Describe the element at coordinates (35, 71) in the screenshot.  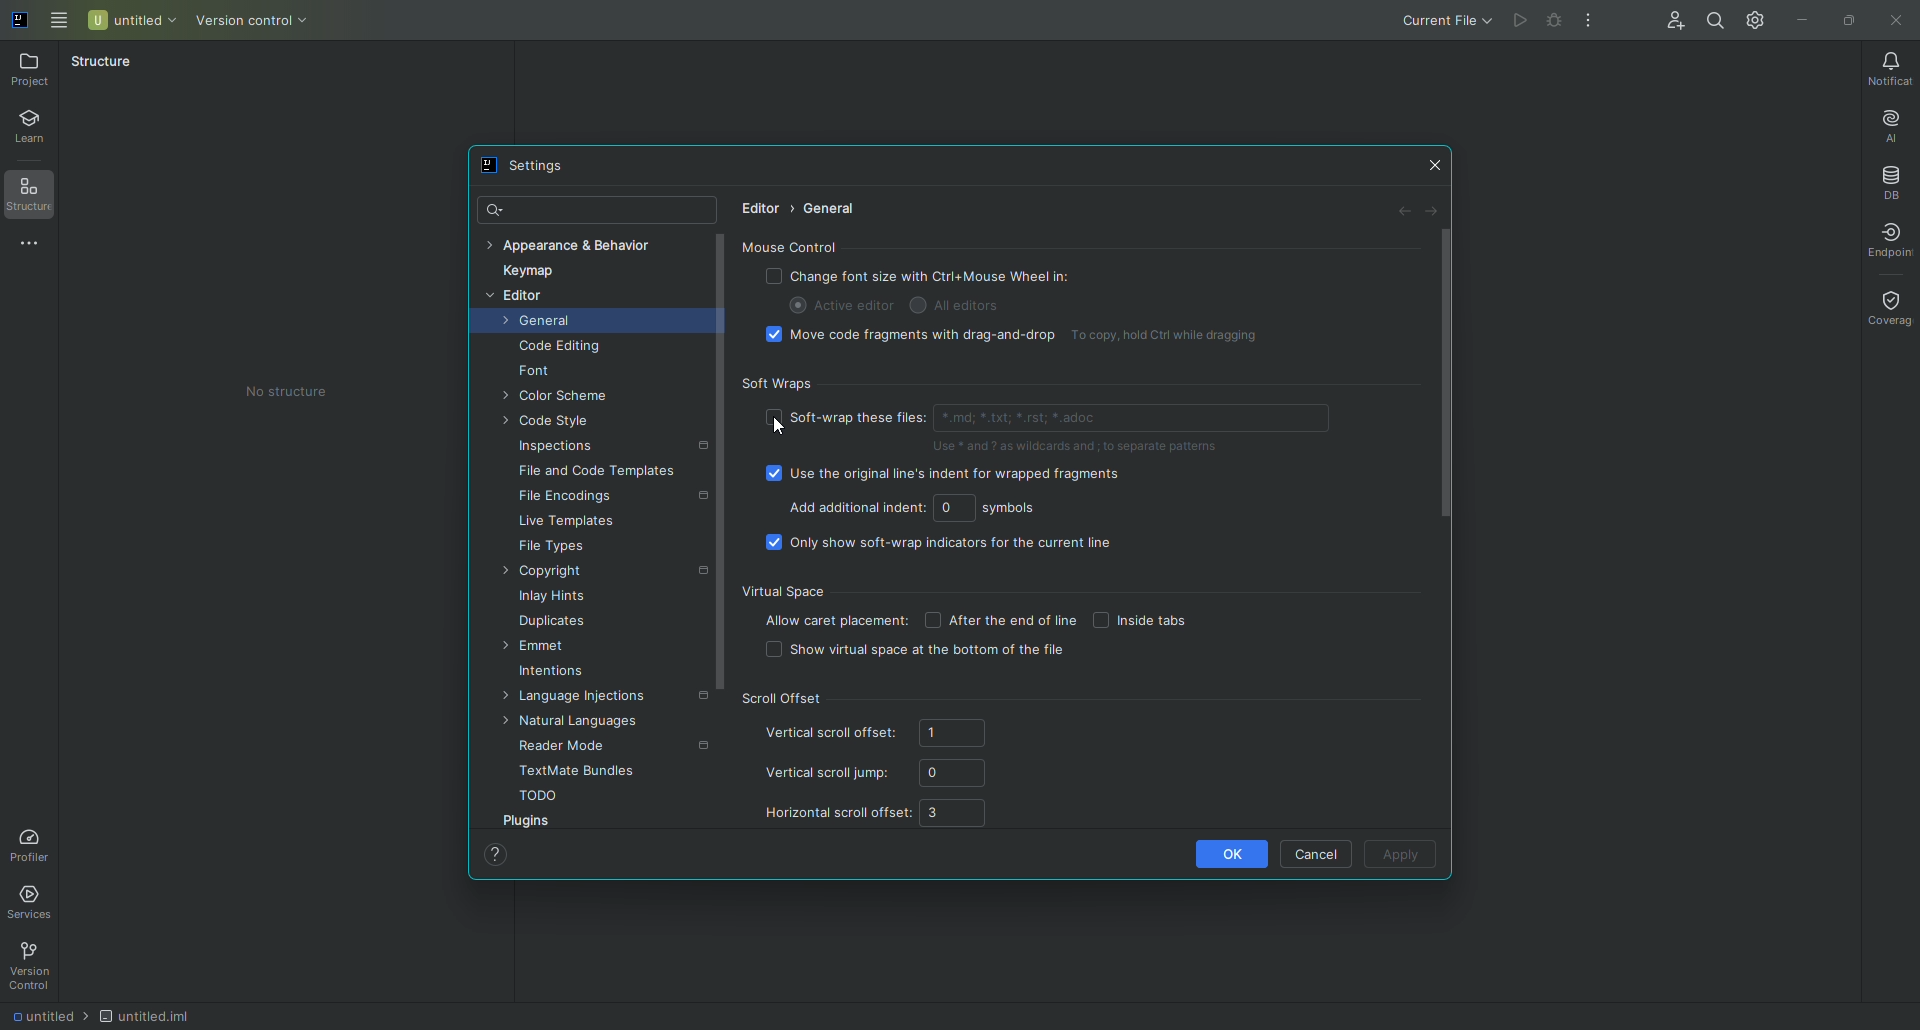
I see `Project` at that location.